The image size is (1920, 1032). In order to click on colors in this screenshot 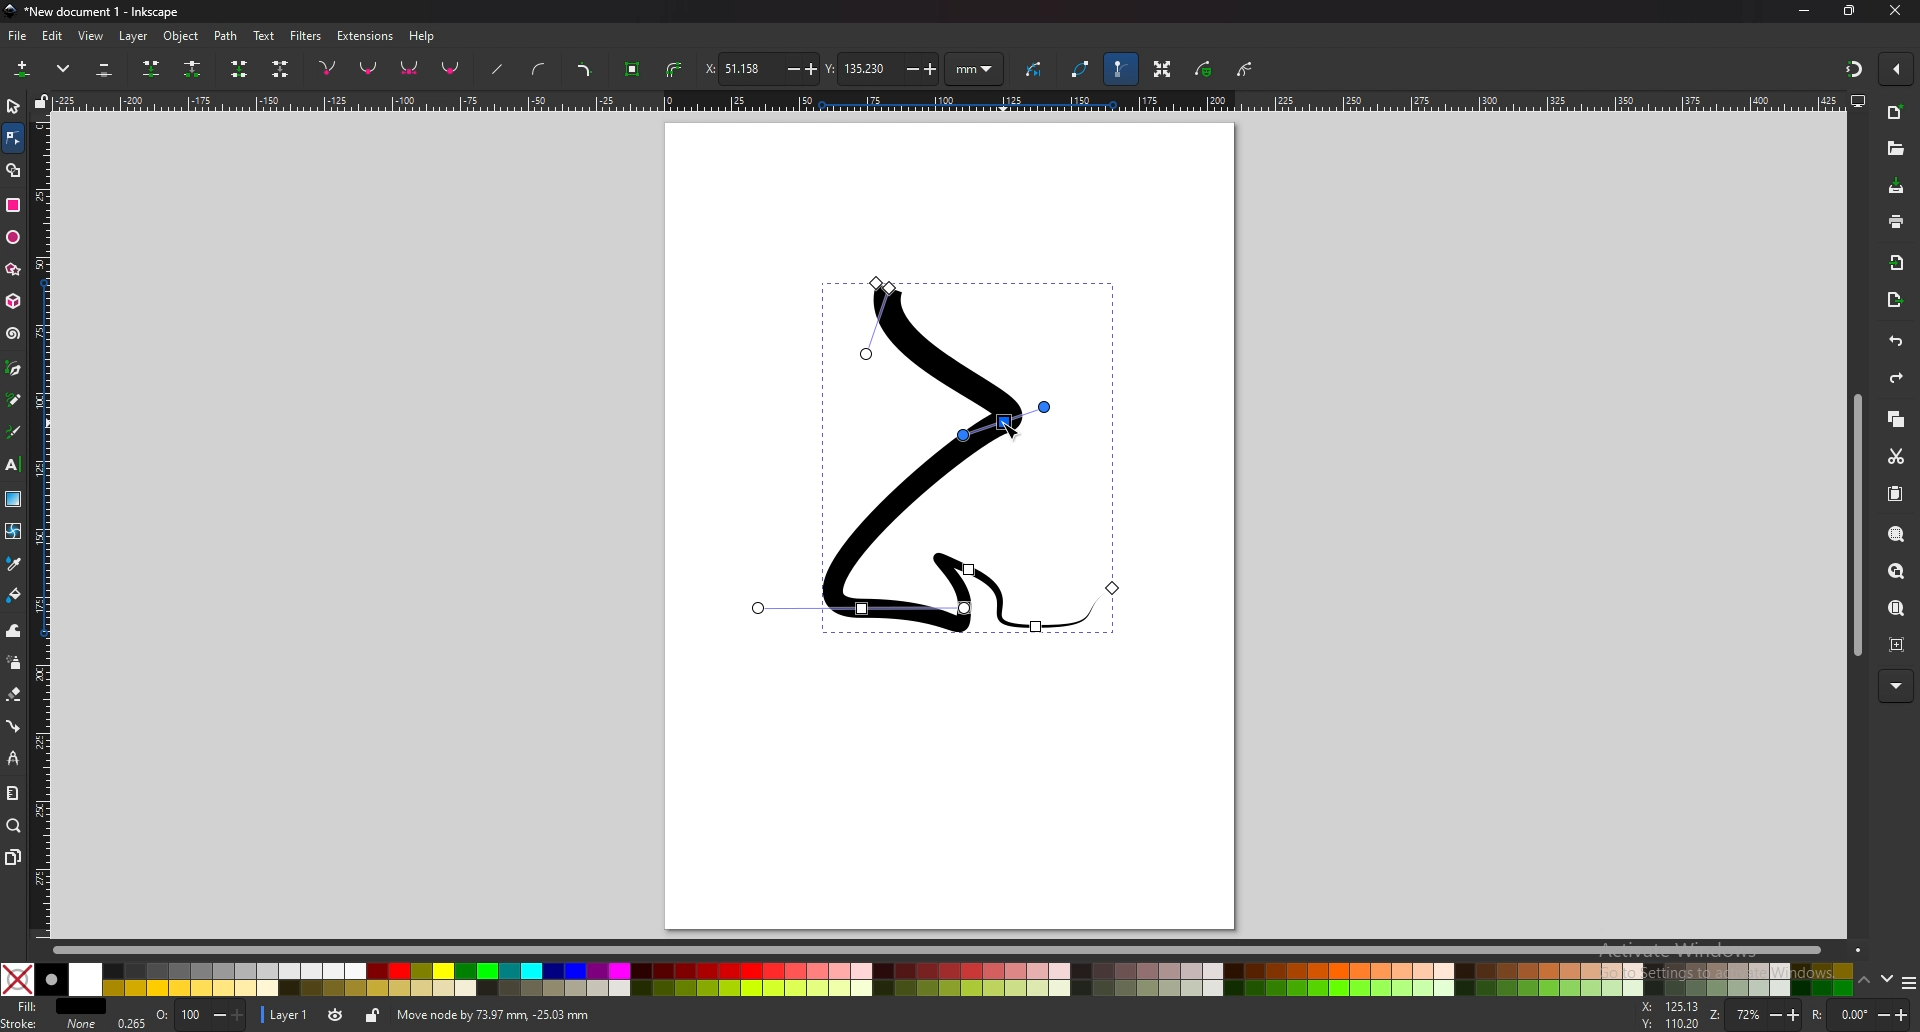, I will do `click(925, 980)`.